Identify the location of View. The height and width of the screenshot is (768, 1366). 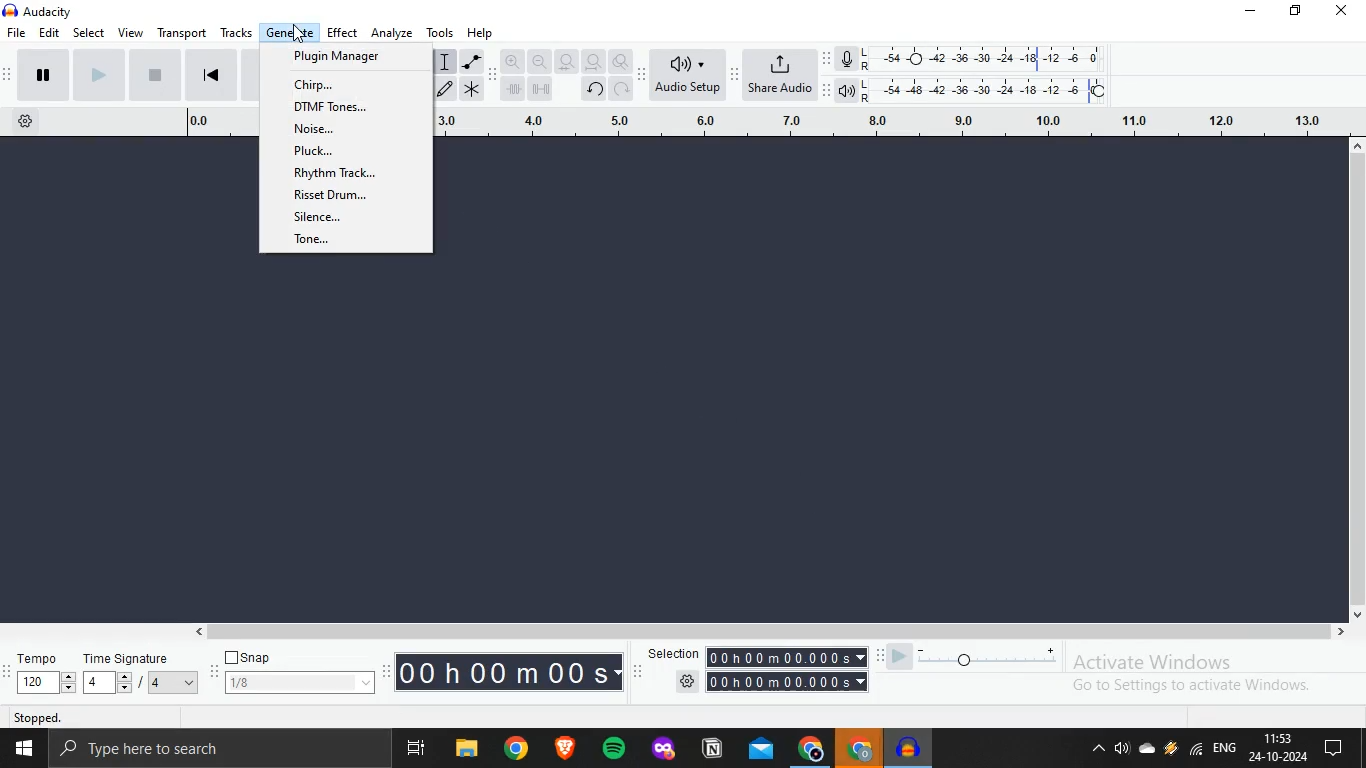
(131, 32).